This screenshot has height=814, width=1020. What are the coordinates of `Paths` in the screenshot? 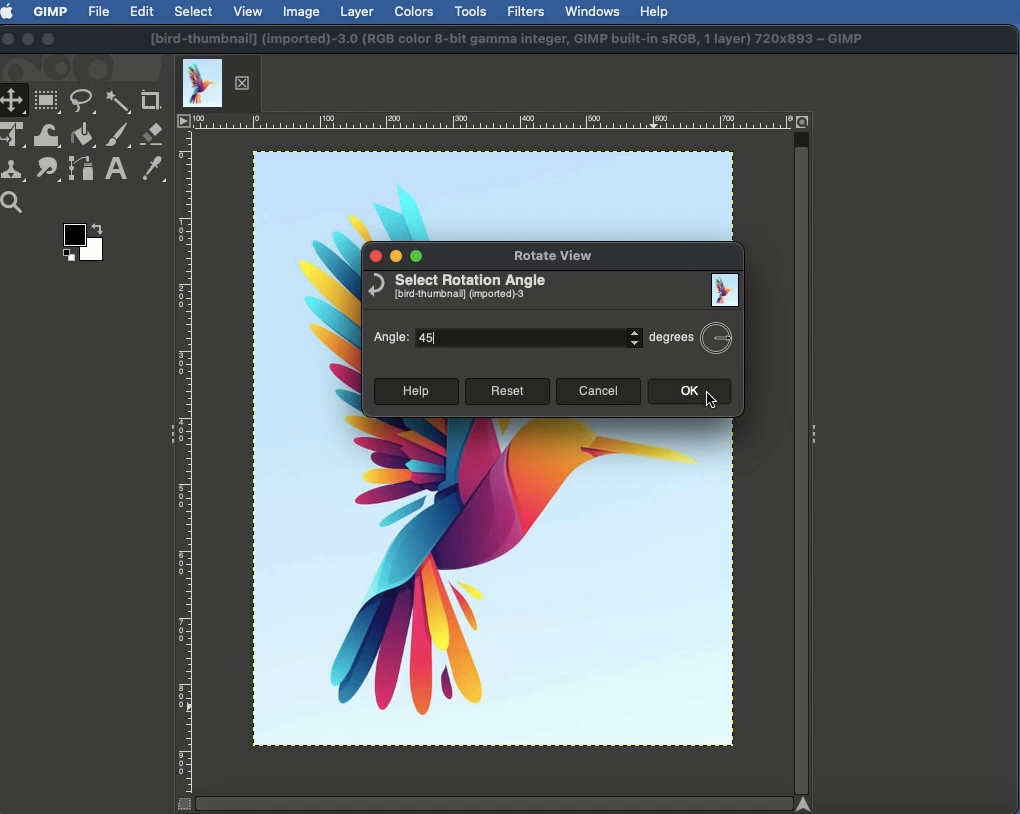 It's located at (80, 172).